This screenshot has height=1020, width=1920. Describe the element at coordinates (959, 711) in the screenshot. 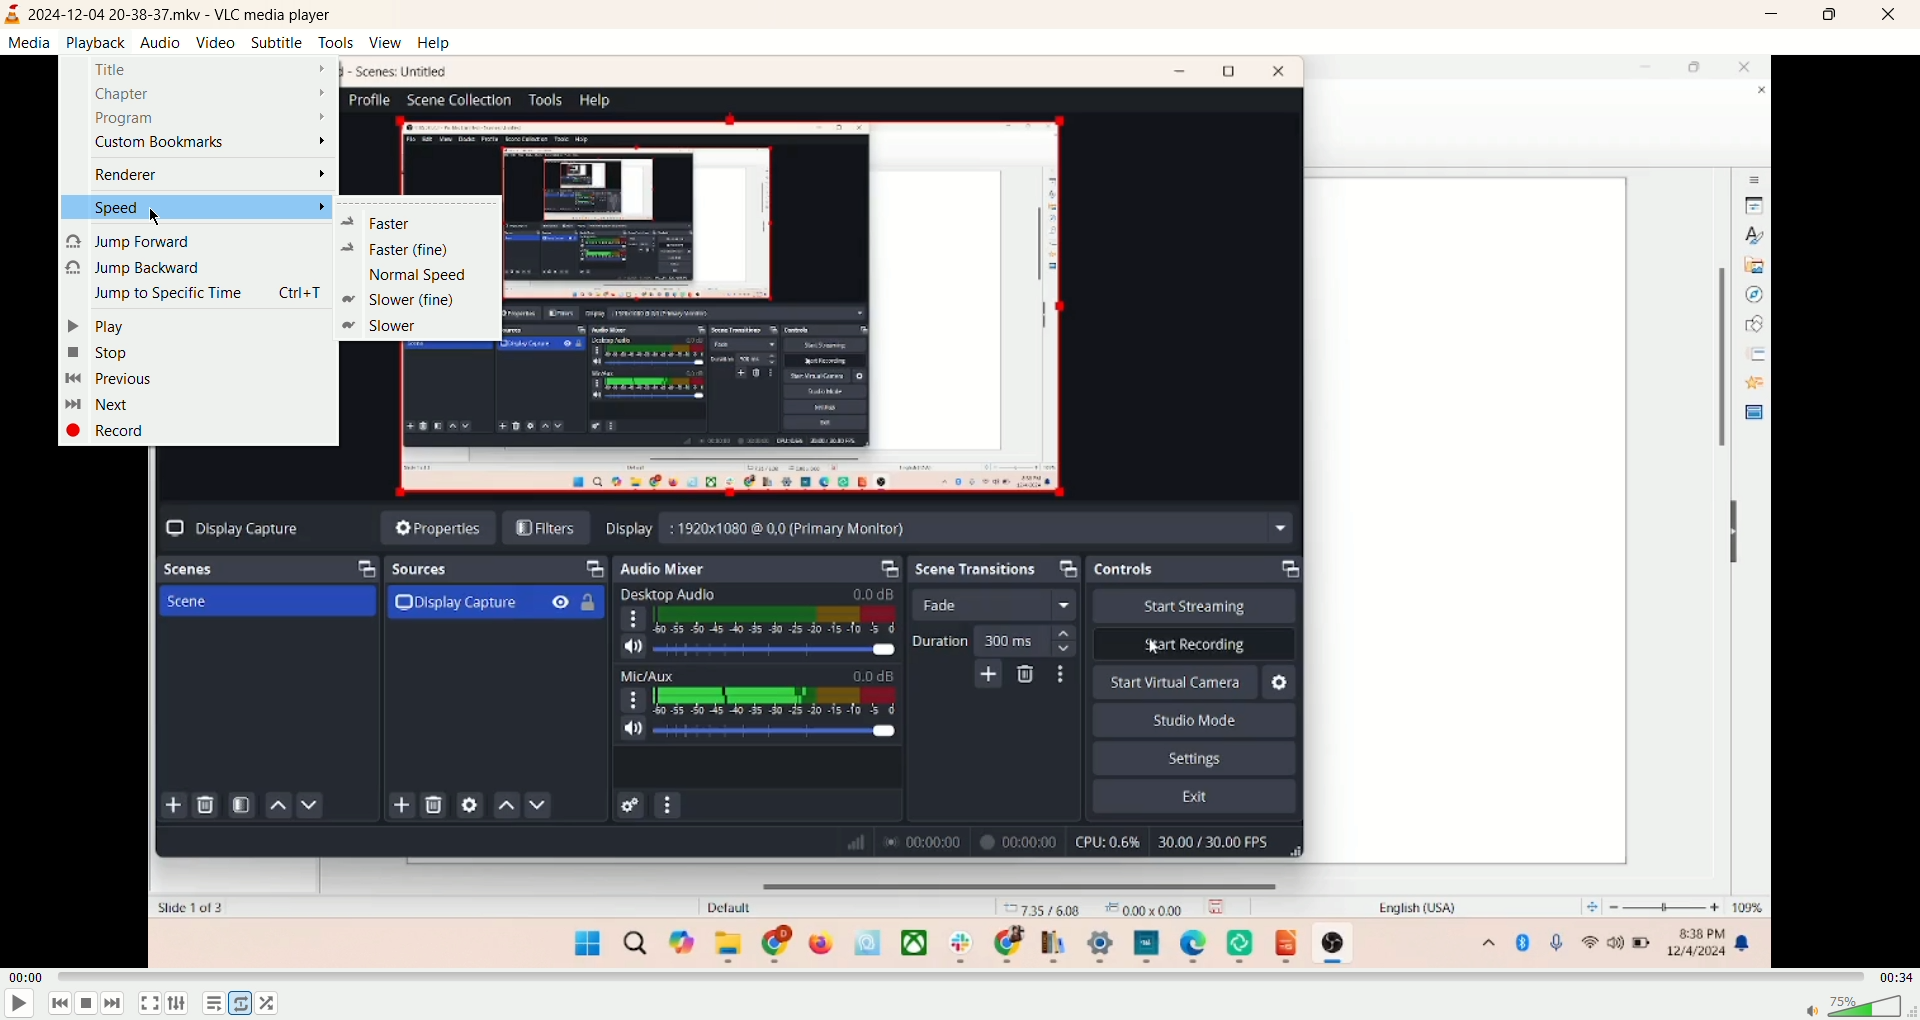

I see `main screen` at that location.